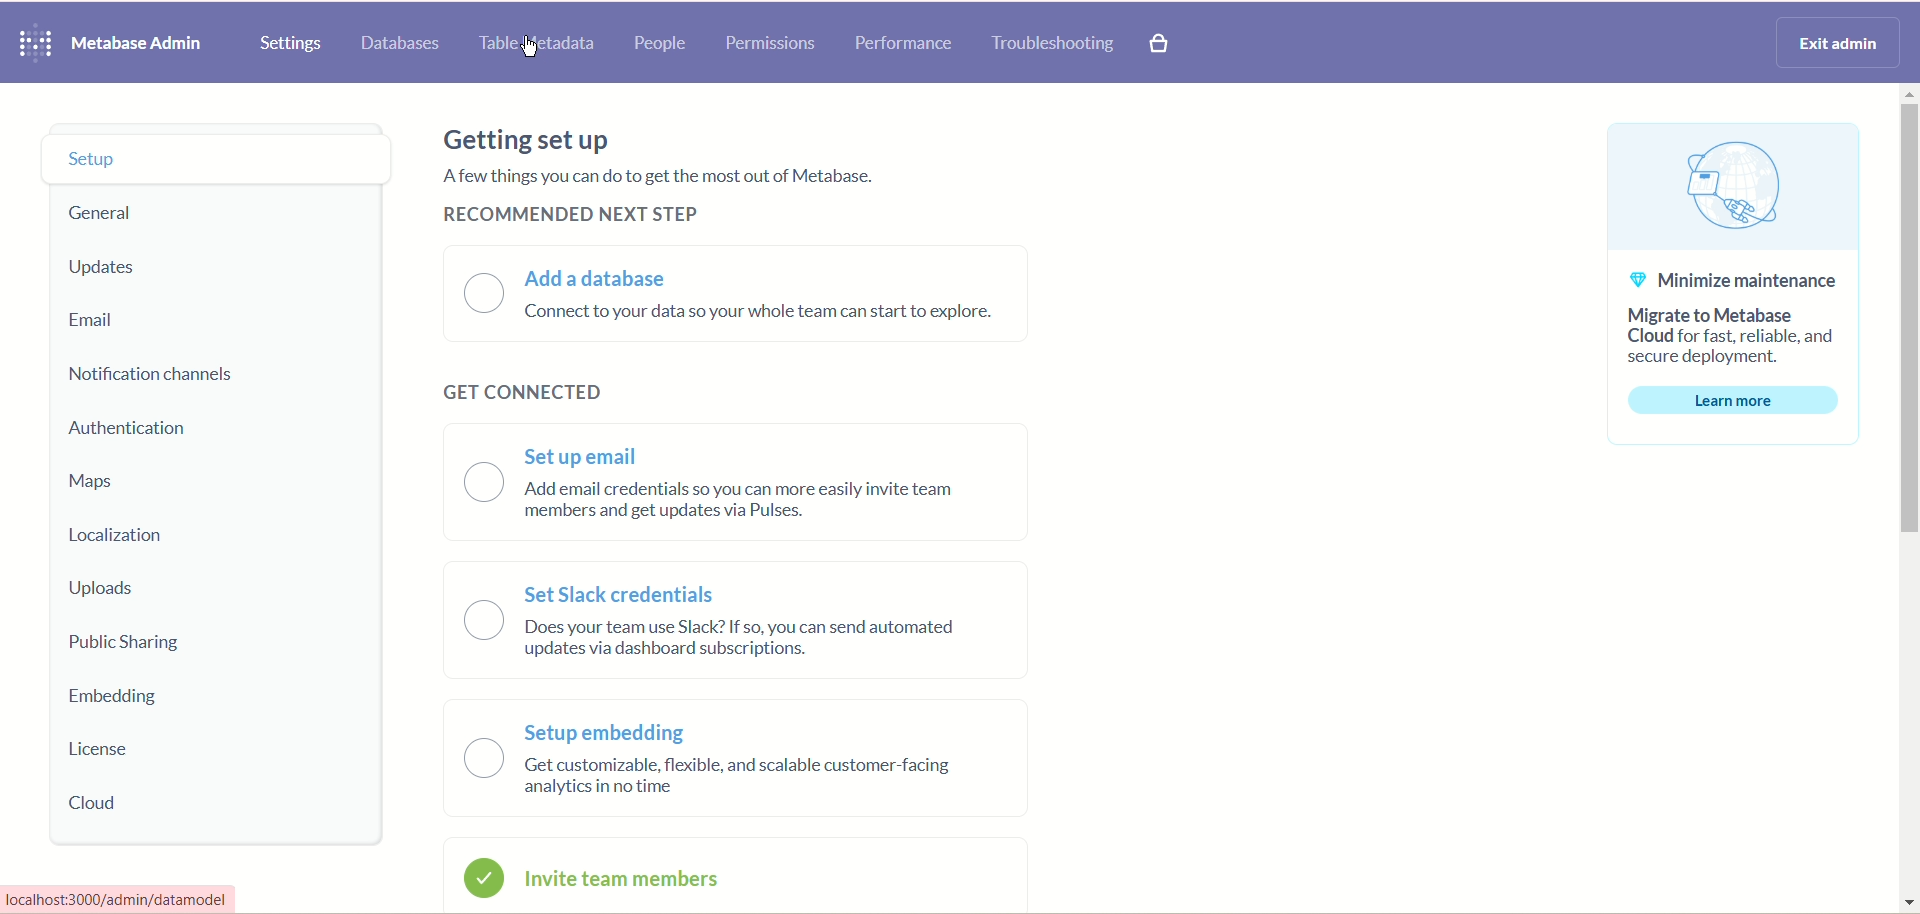  What do you see at coordinates (561, 215) in the screenshot?
I see `recommended next step` at bounding box center [561, 215].